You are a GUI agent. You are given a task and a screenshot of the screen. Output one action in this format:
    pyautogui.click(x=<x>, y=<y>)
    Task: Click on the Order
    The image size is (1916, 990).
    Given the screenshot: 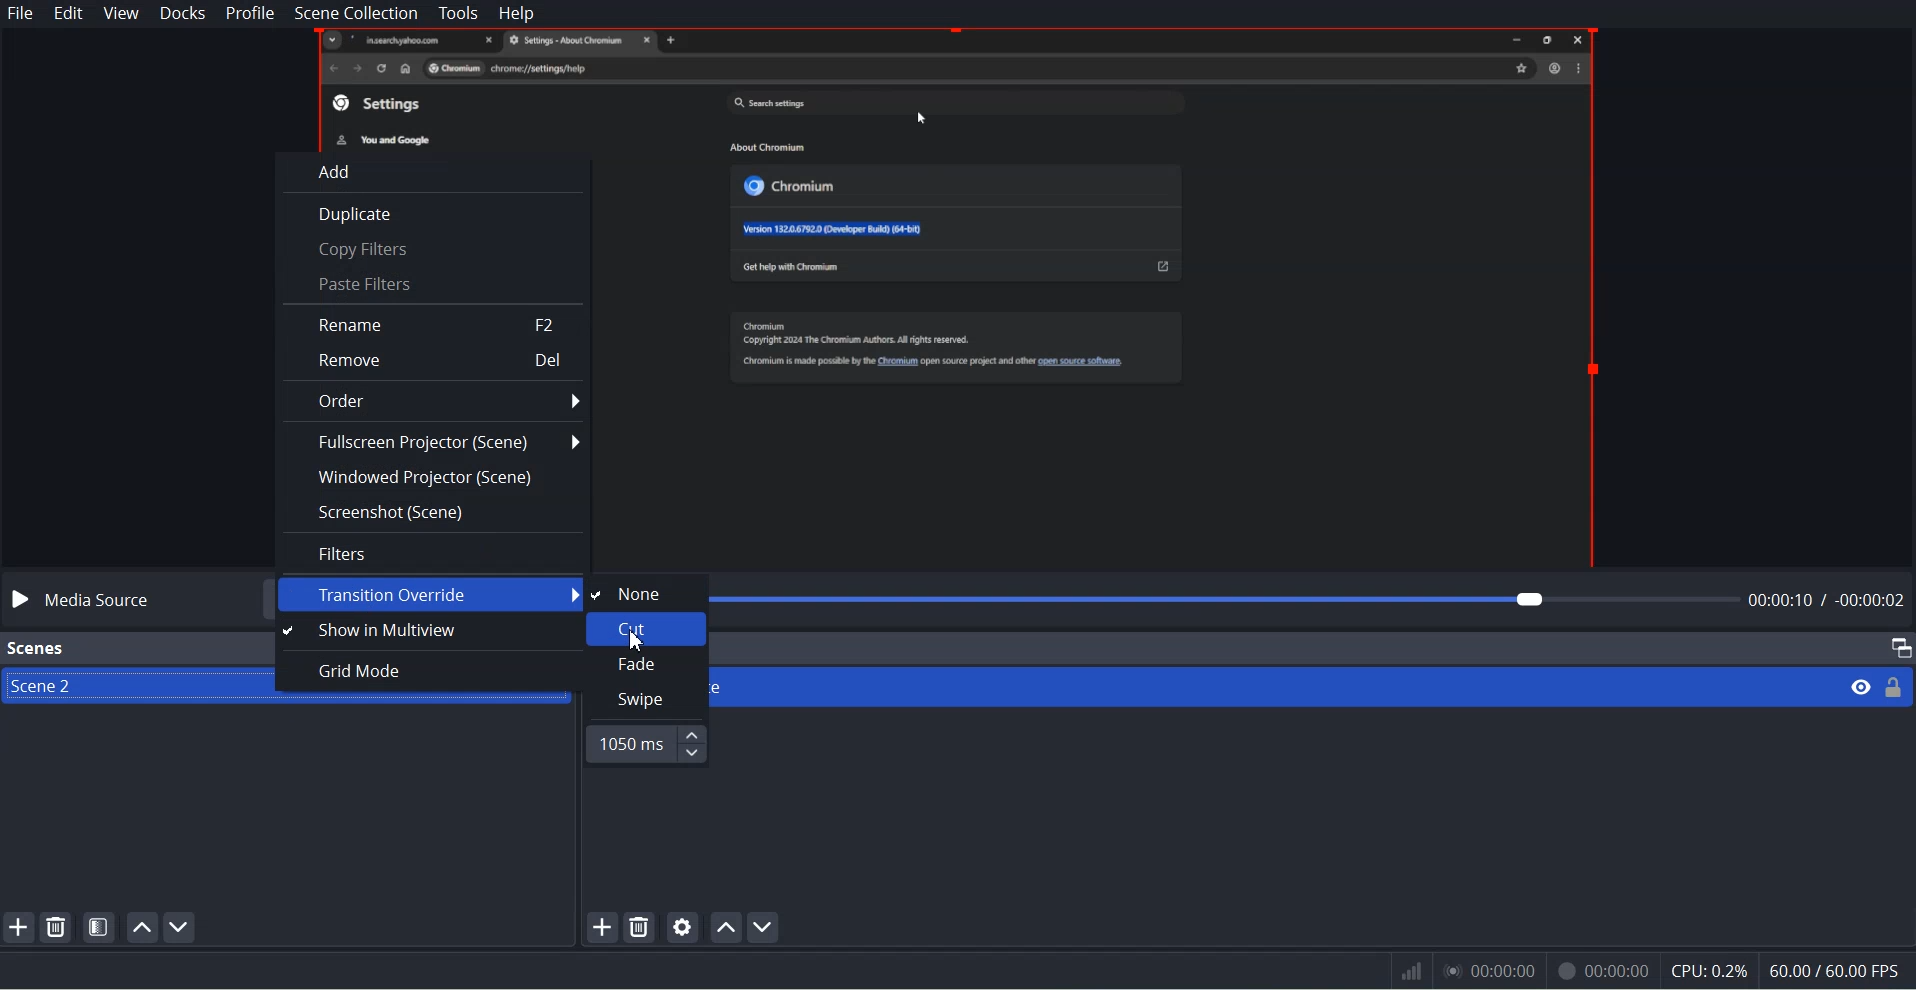 What is the action you would take?
    pyautogui.click(x=435, y=401)
    